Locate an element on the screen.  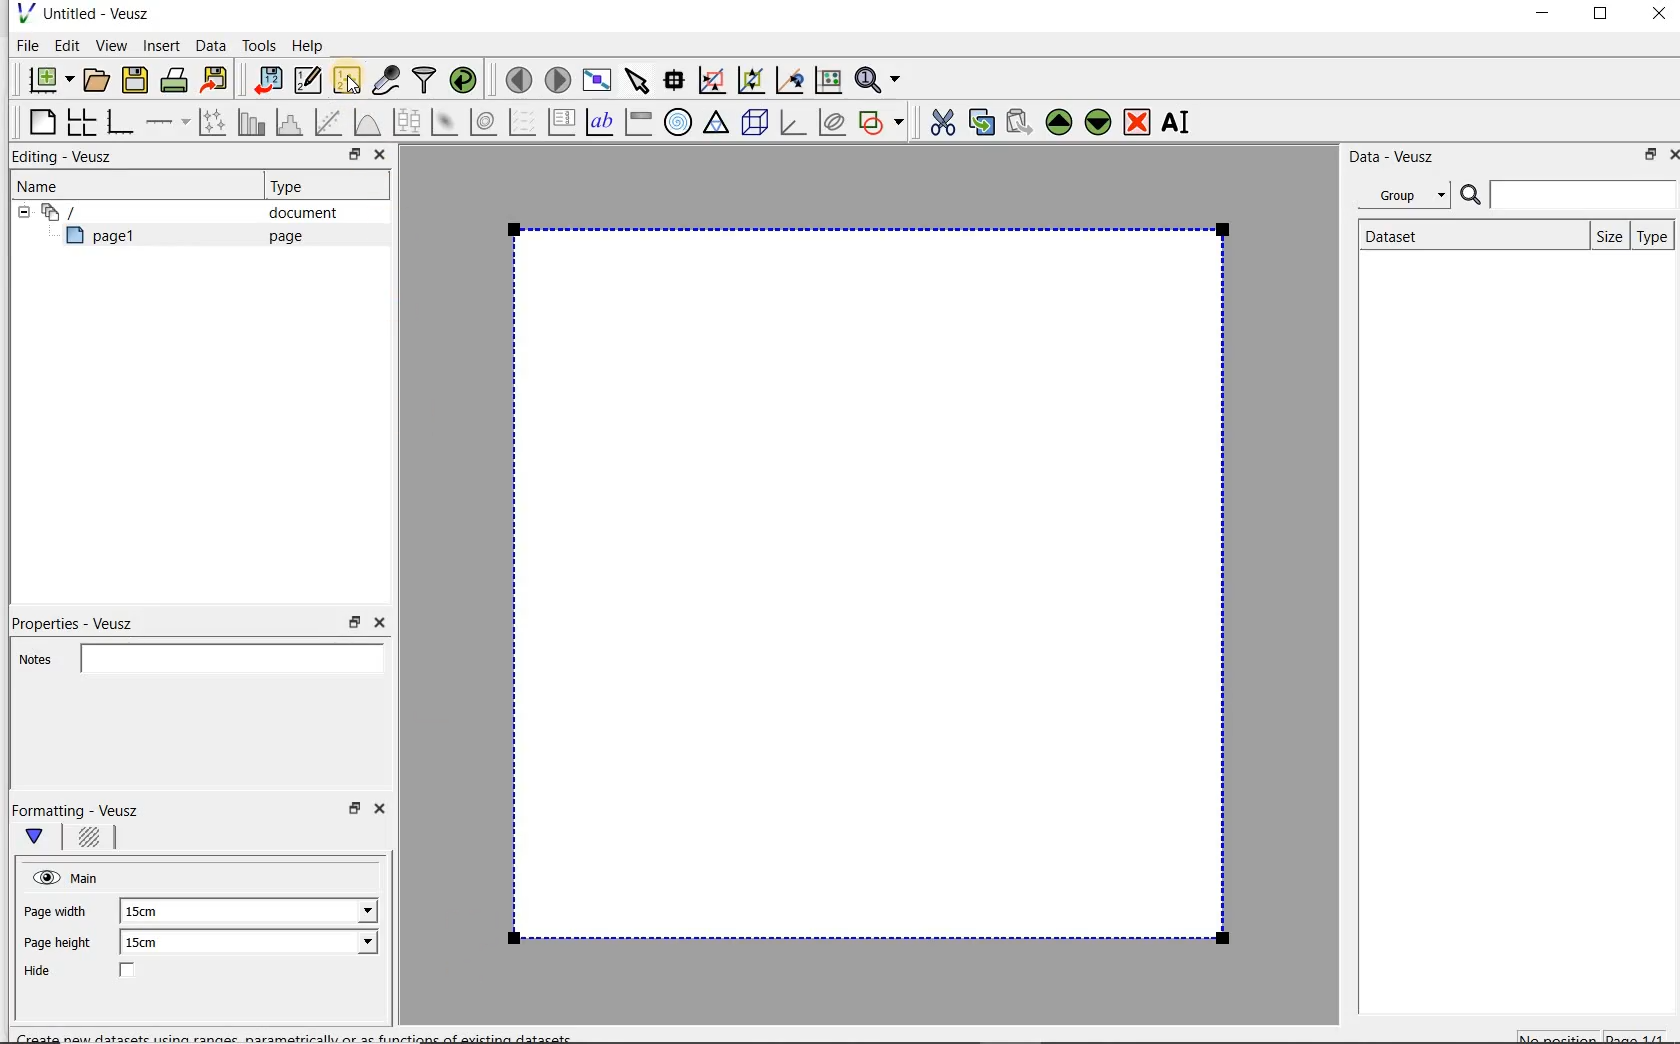
plot box plots is located at coordinates (406, 123).